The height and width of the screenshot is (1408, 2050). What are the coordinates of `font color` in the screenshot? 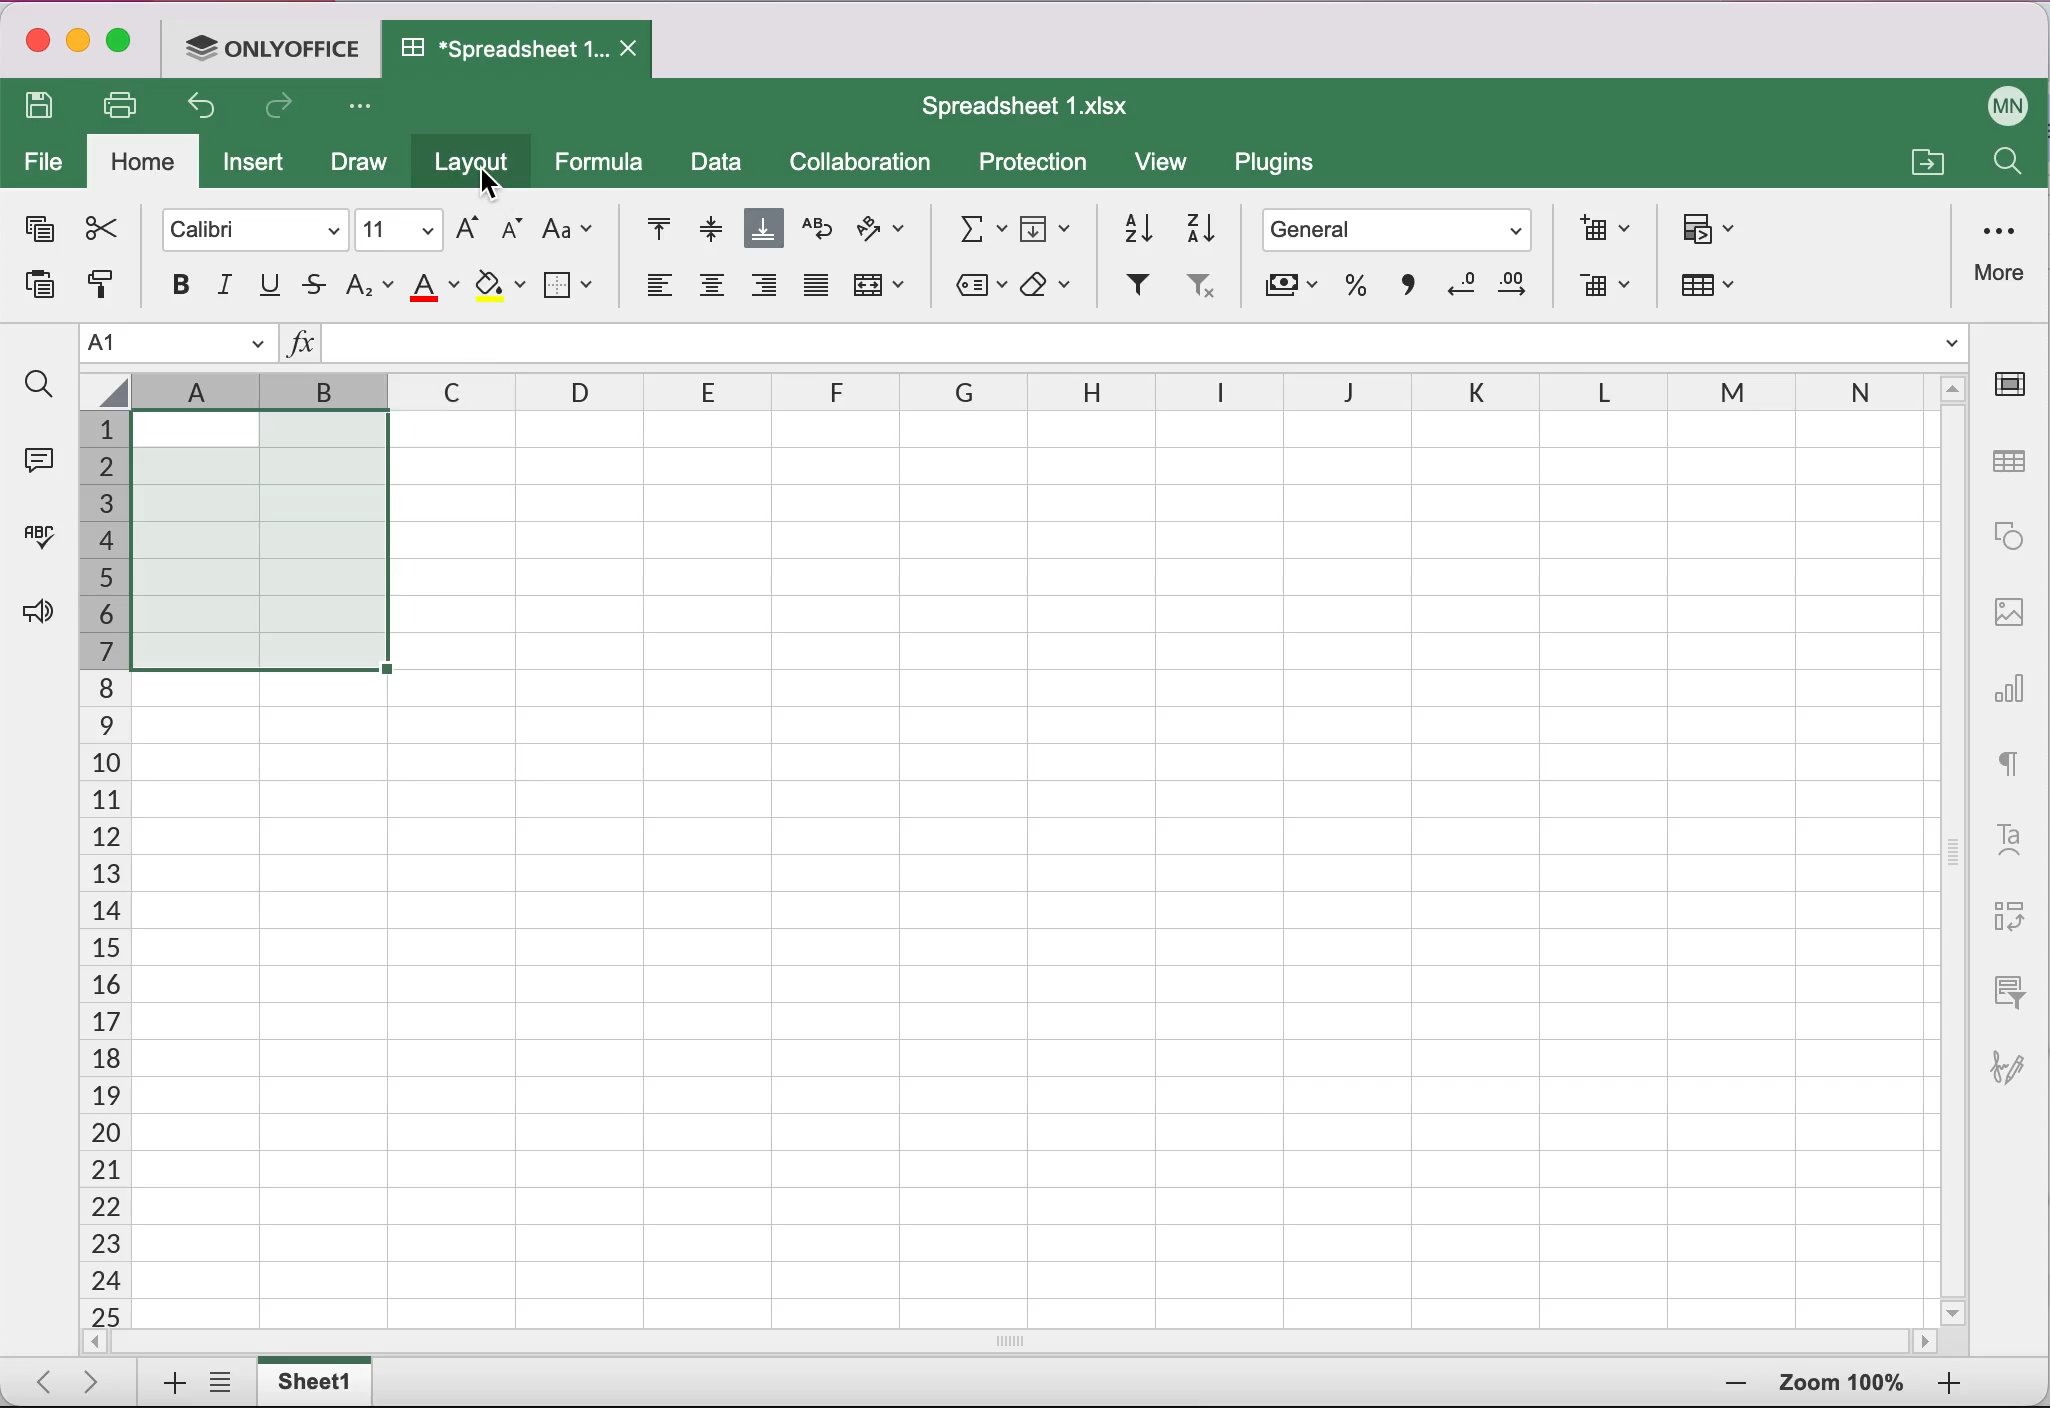 It's located at (436, 286).